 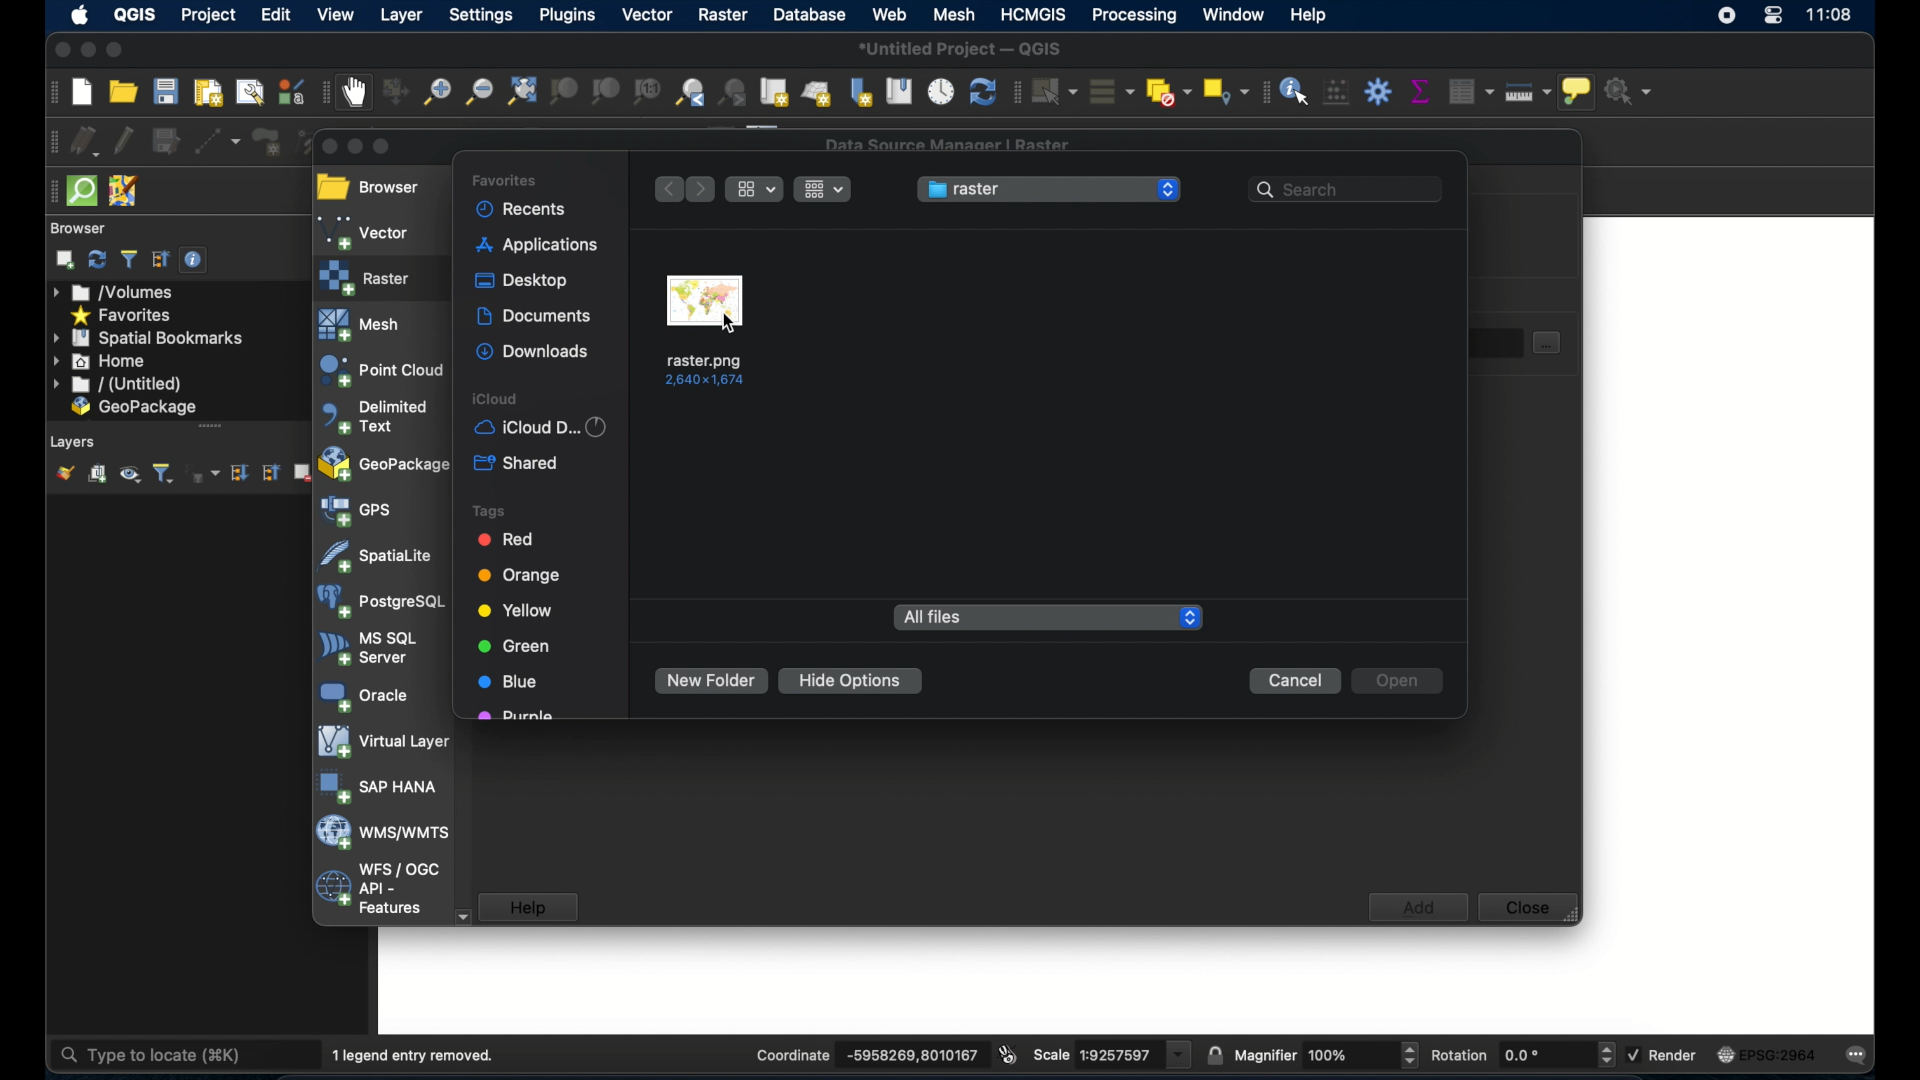 What do you see at coordinates (1419, 91) in the screenshot?
I see `show statistical summary` at bounding box center [1419, 91].